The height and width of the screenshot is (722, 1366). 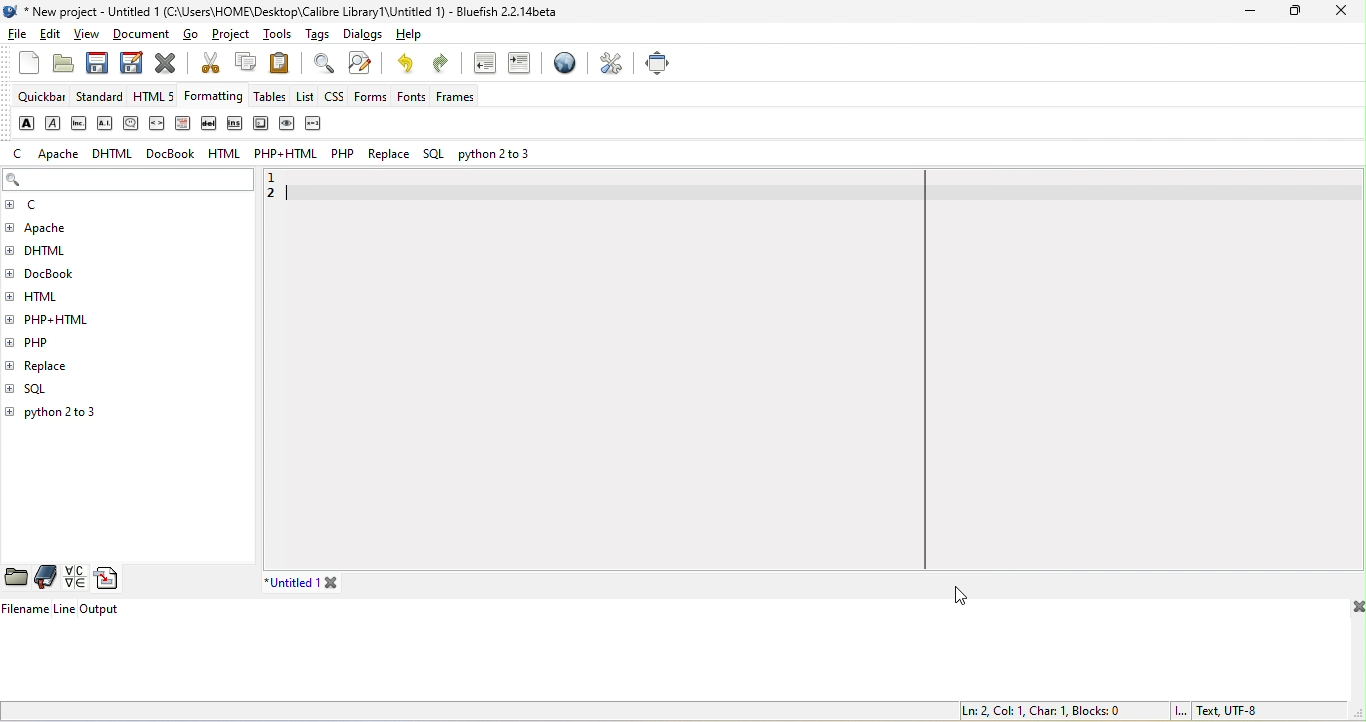 I want to click on c, so click(x=38, y=206).